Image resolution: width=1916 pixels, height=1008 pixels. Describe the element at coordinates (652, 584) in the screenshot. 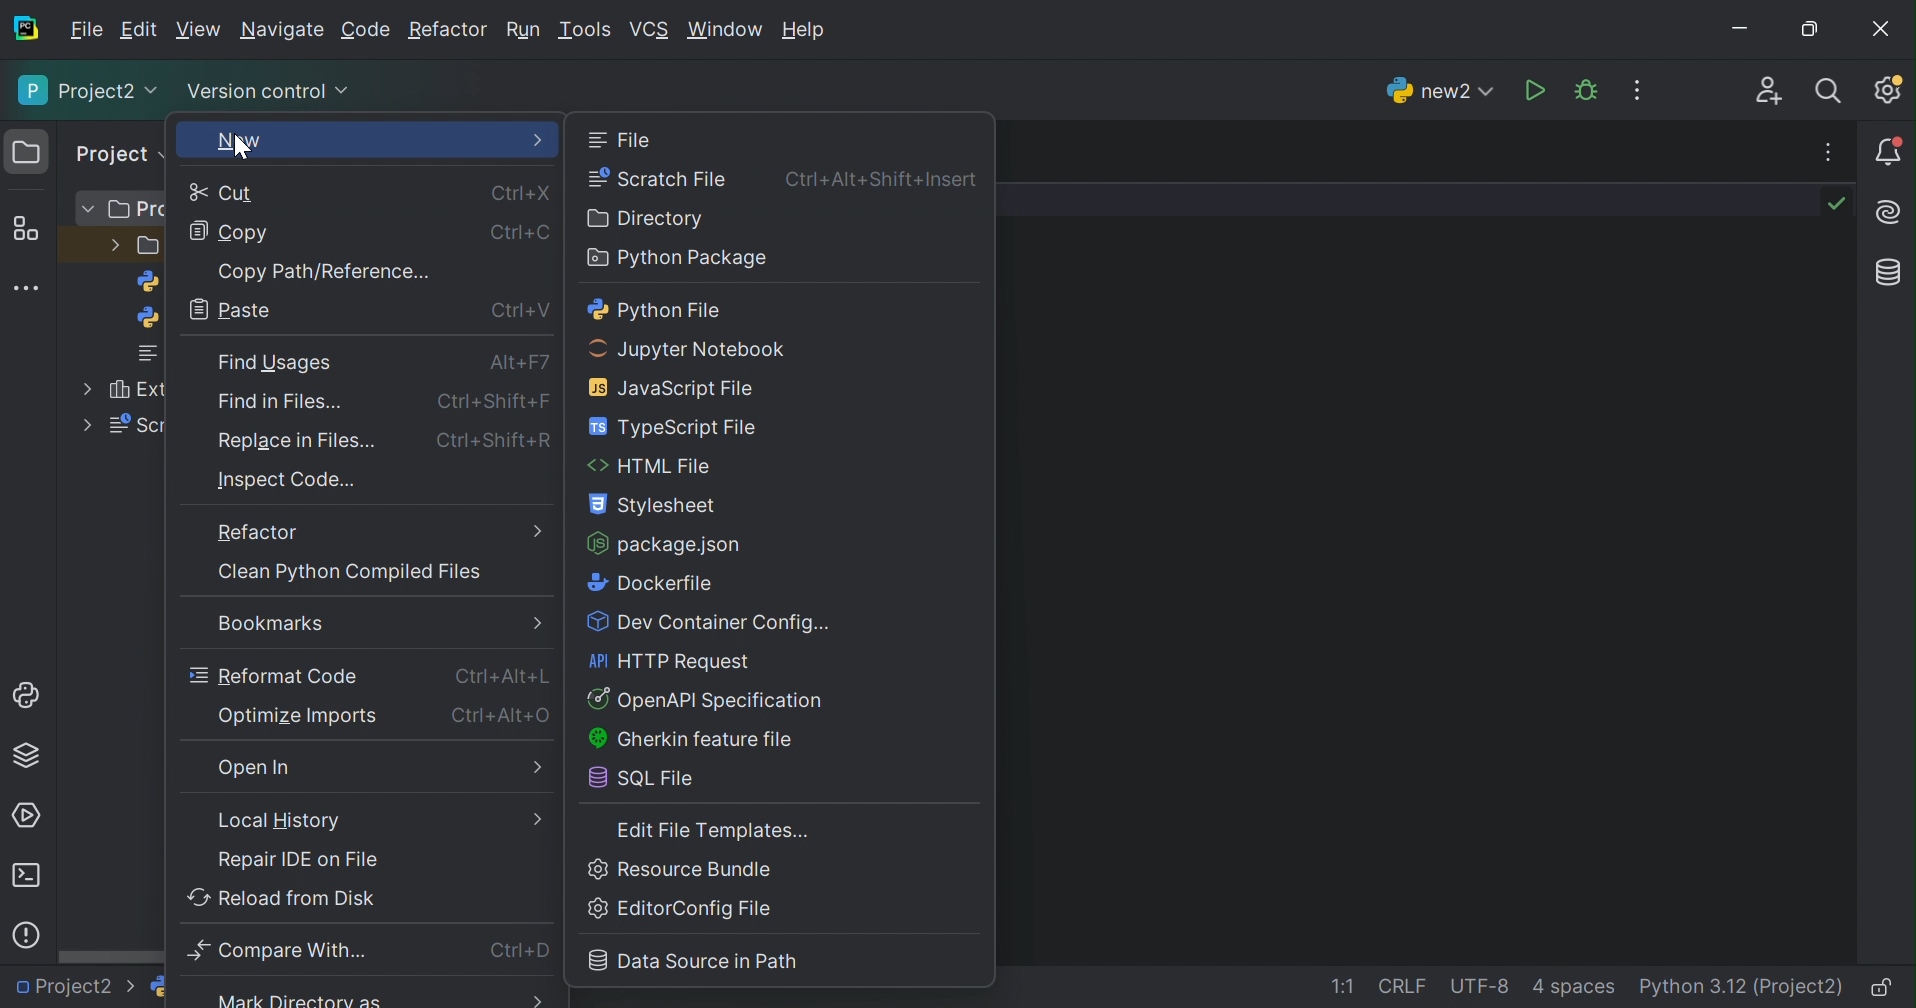

I see `Dockerfile` at that location.